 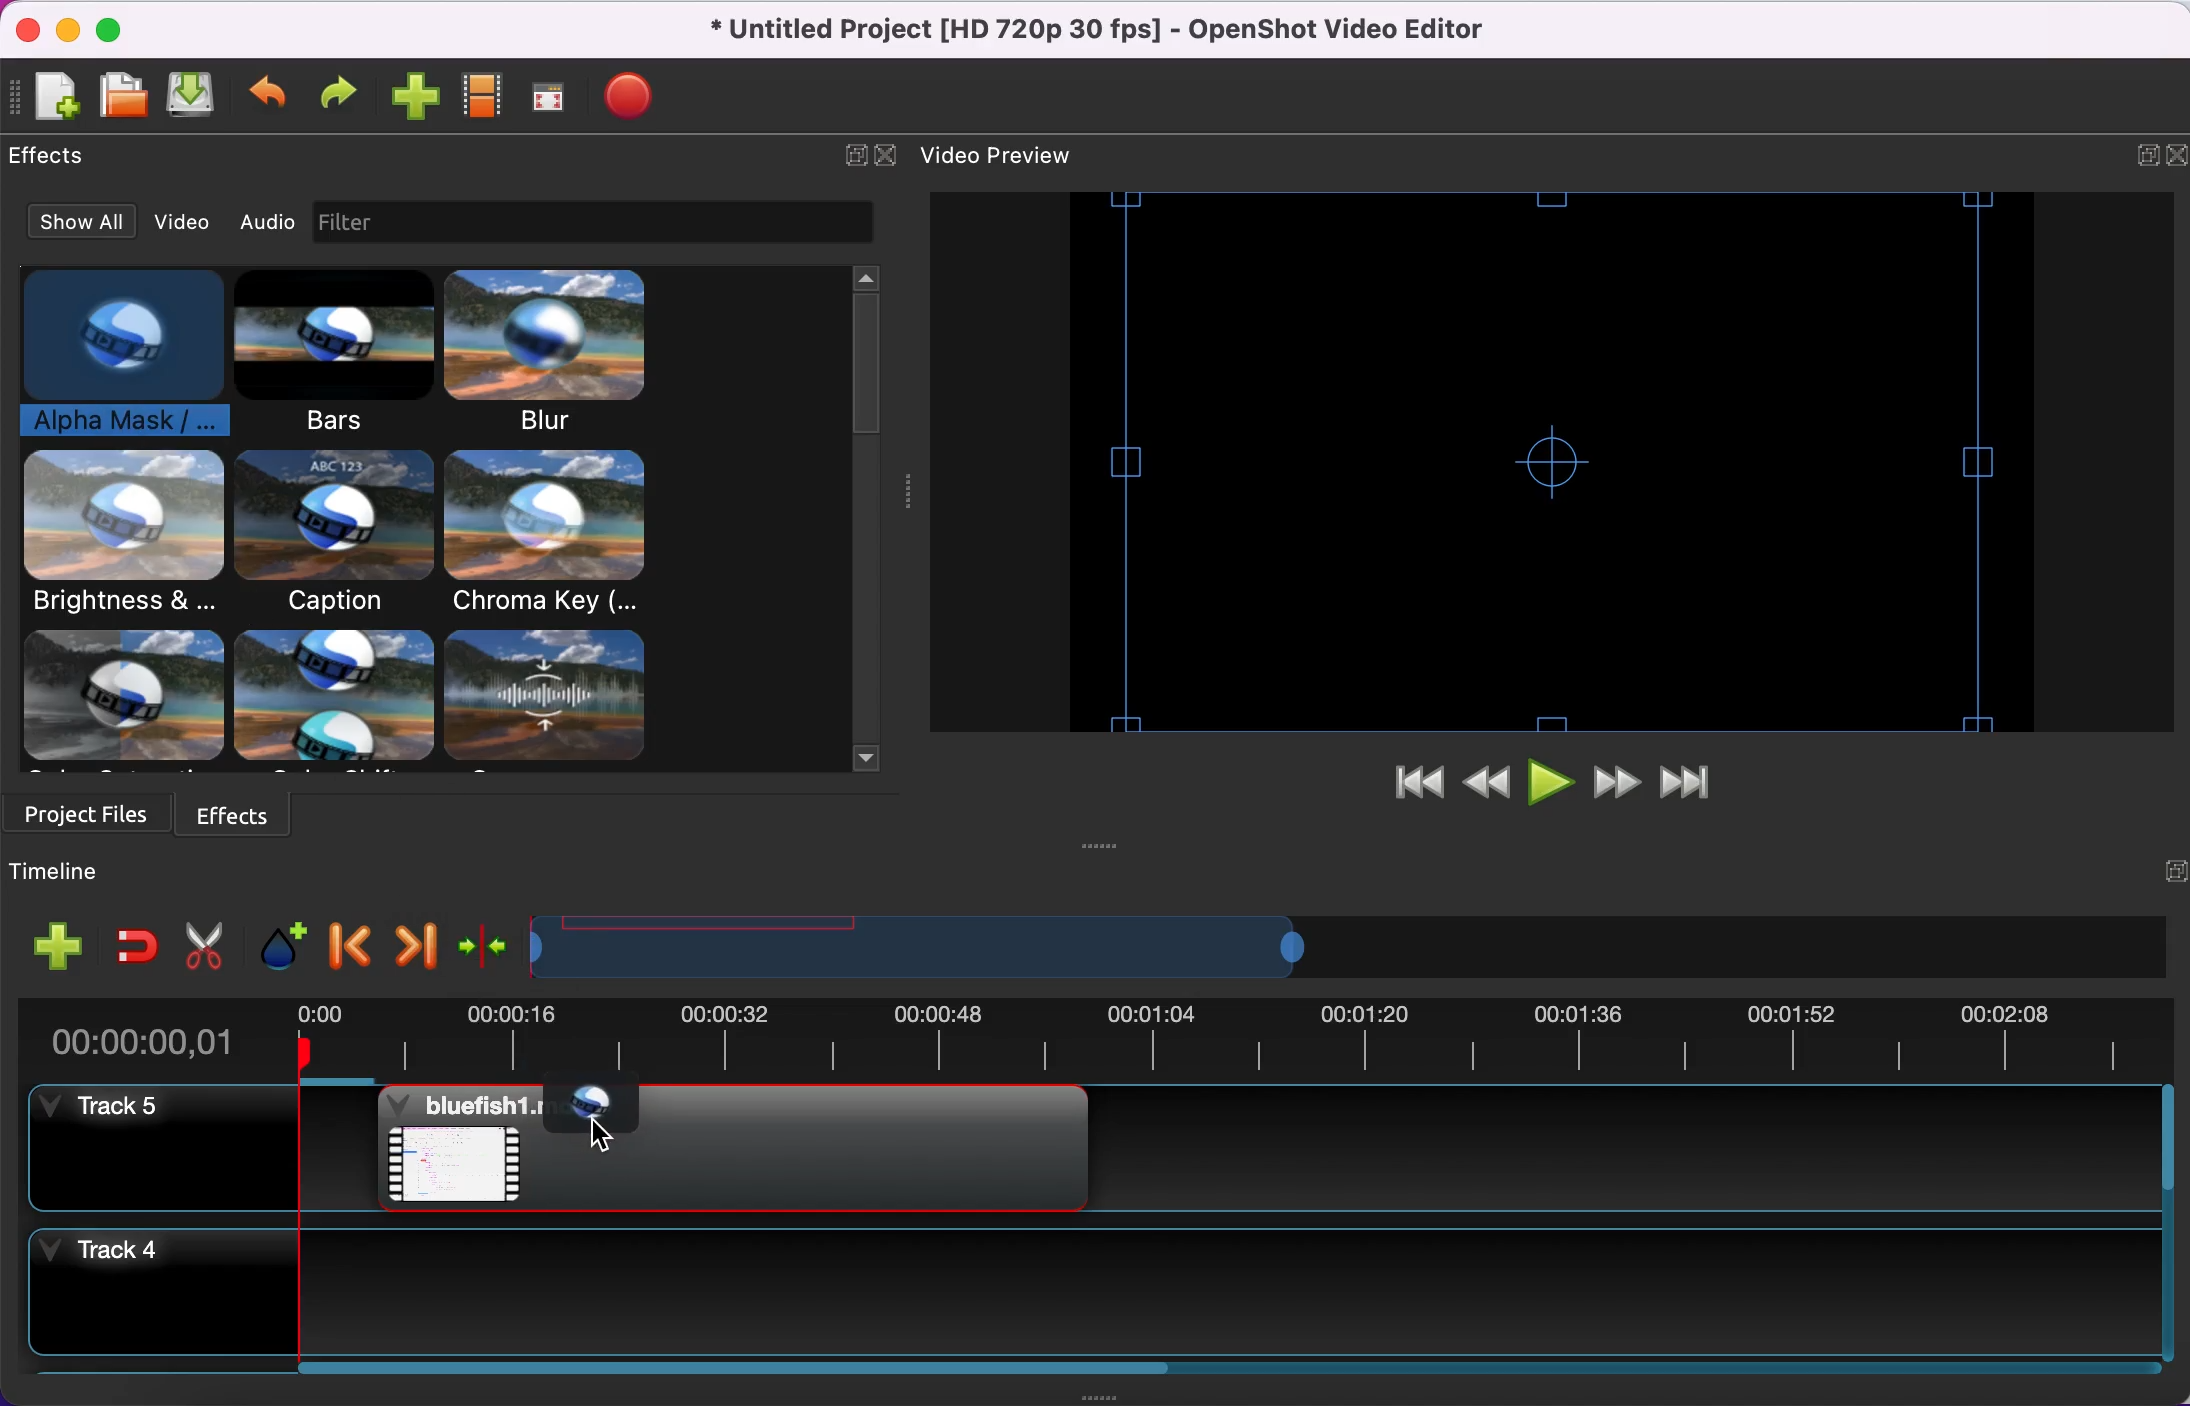 What do you see at coordinates (196, 99) in the screenshot?
I see `save file` at bounding box center [196, 99].